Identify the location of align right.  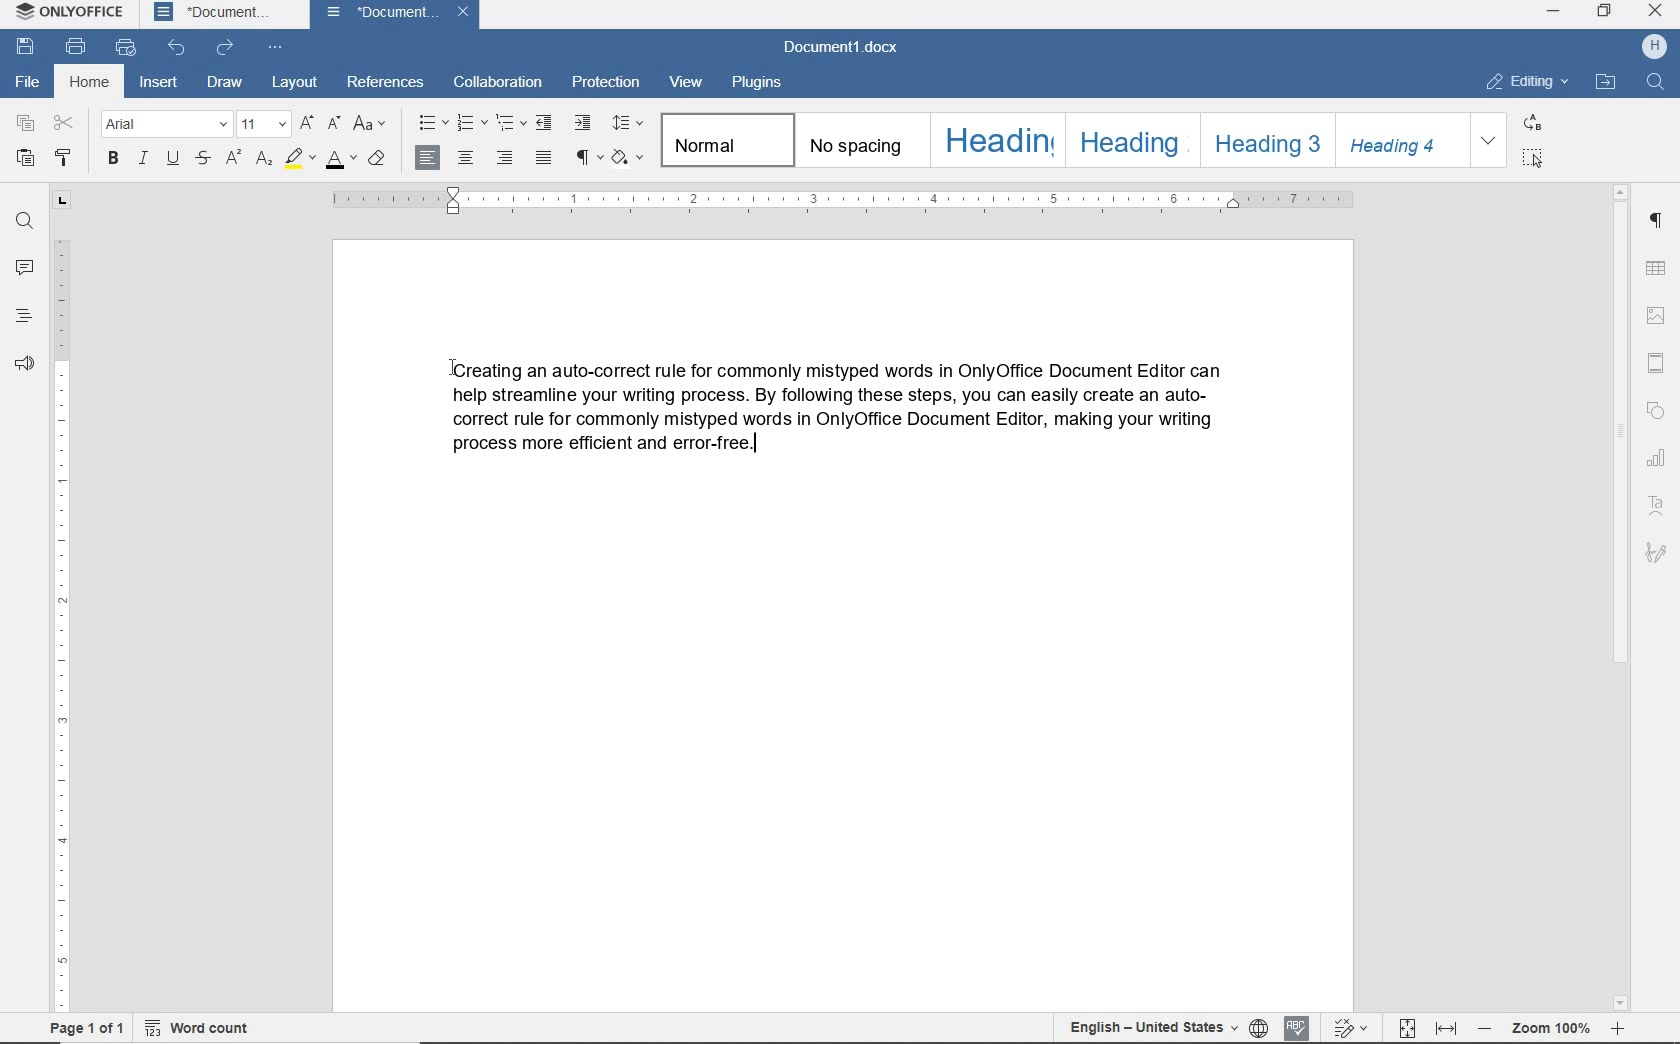
(504, 159).